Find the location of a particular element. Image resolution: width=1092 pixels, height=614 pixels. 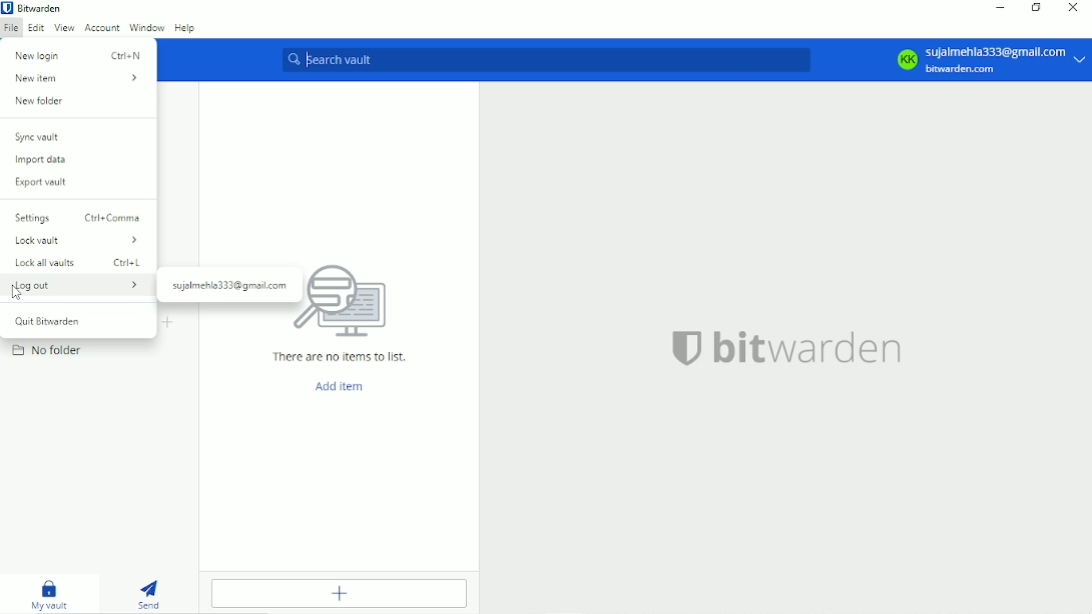

Create folder is located at coordinates (169, 323).